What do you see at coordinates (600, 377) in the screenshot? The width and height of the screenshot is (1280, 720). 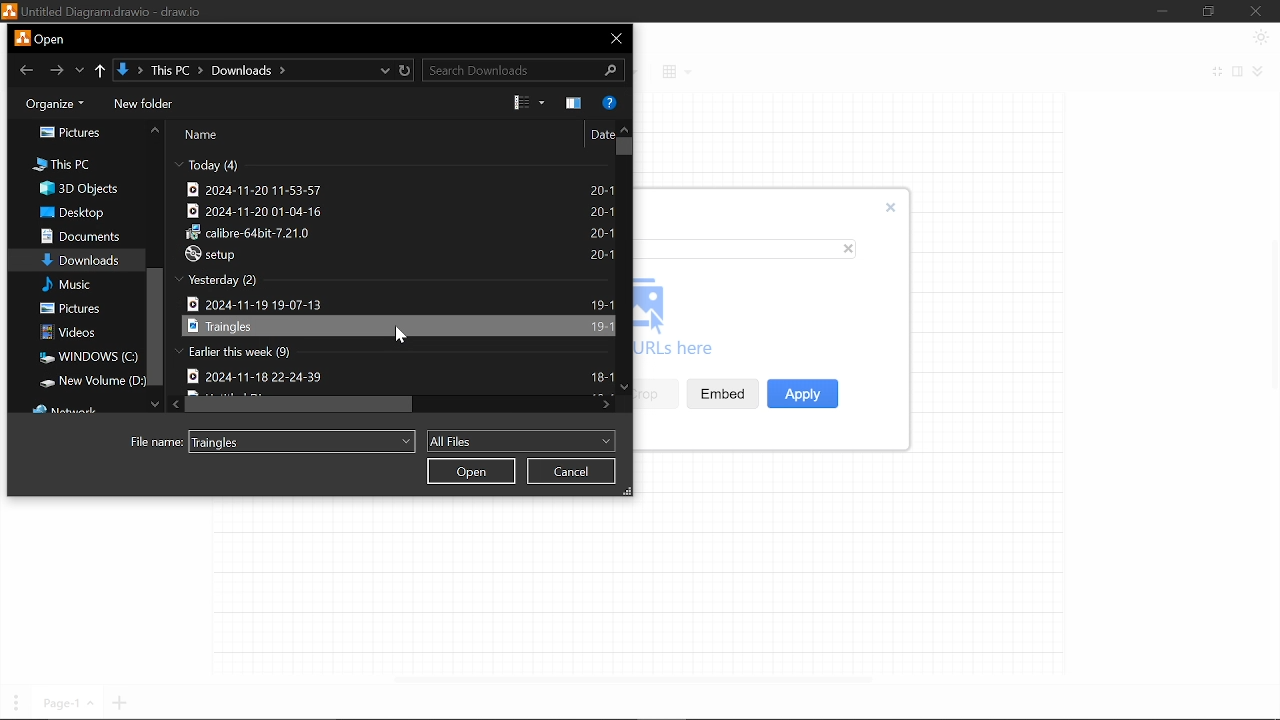 I see `18-1` at bounding box center [600, 377].